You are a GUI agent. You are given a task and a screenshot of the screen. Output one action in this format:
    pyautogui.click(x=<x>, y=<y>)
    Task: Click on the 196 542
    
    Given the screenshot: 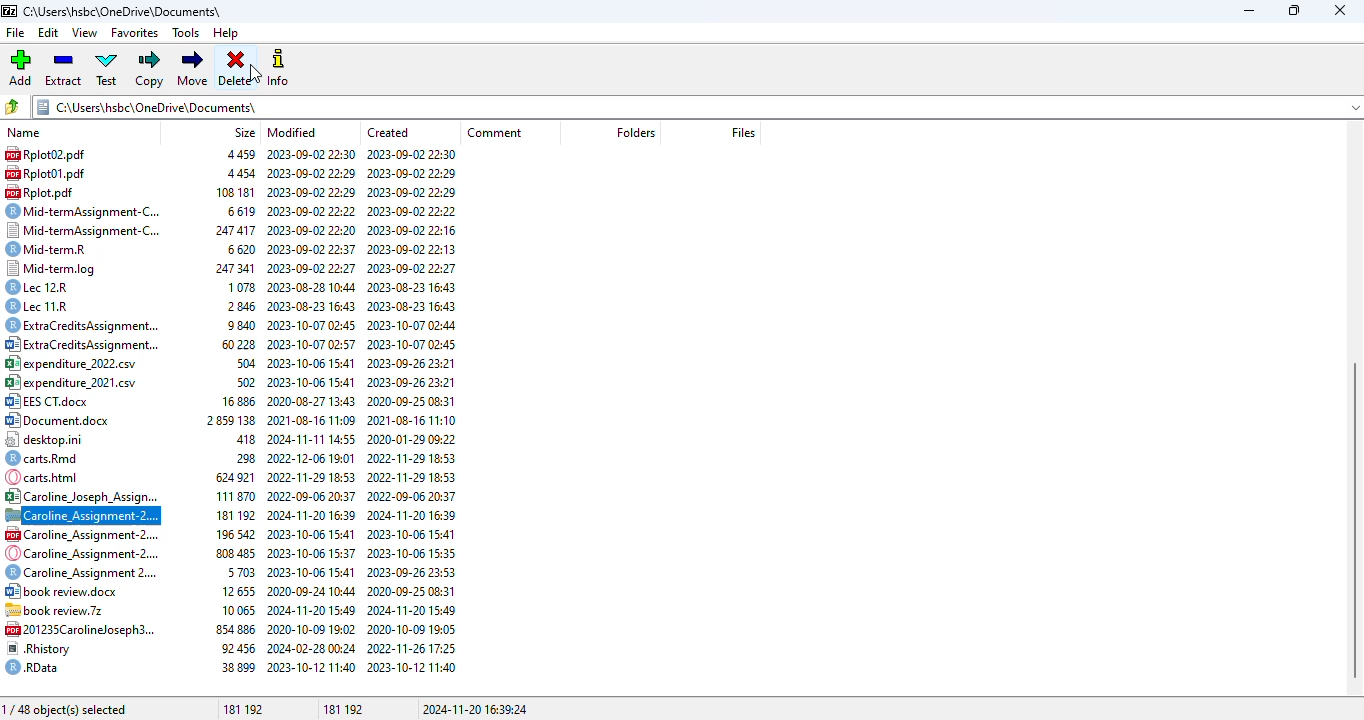 What is the action you would take?
    pyautogui.click(x=231, y=533)
    